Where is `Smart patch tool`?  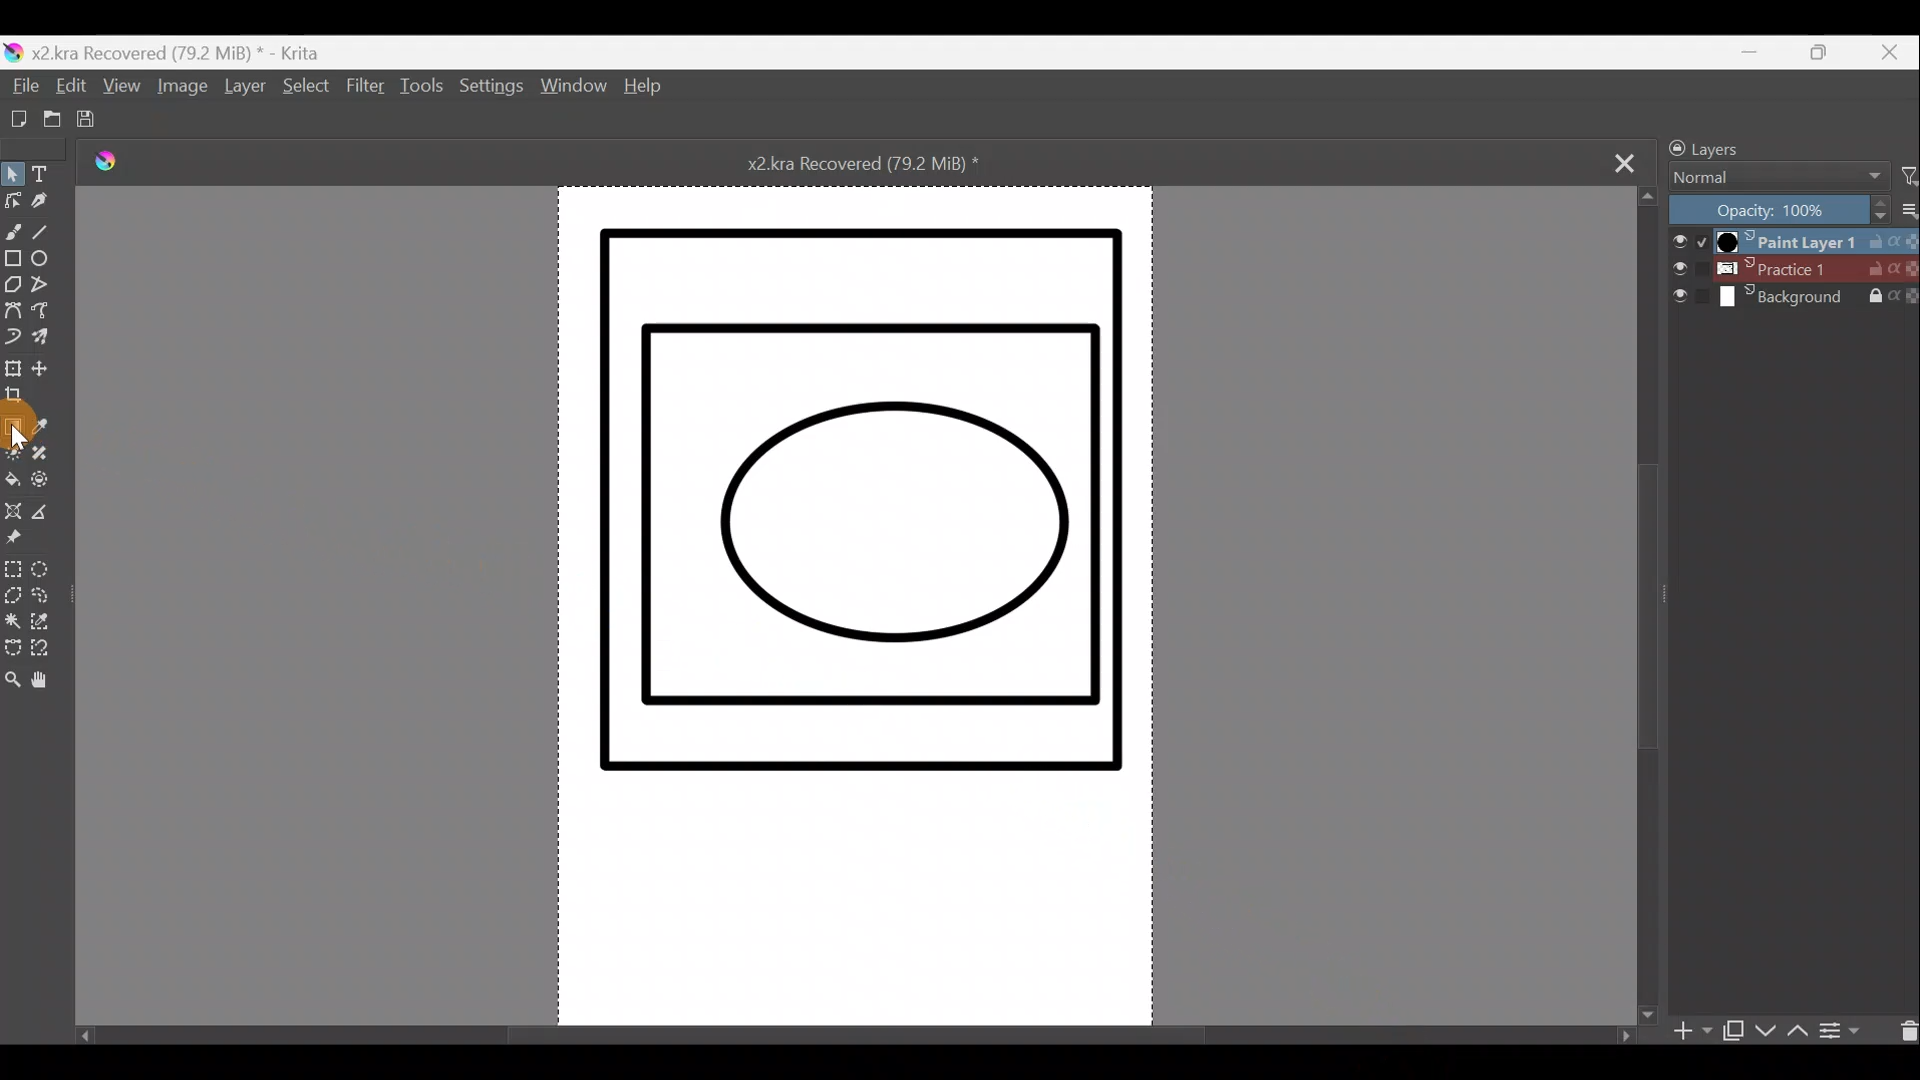
Smart patch tool is located at coordinates (48, 455).